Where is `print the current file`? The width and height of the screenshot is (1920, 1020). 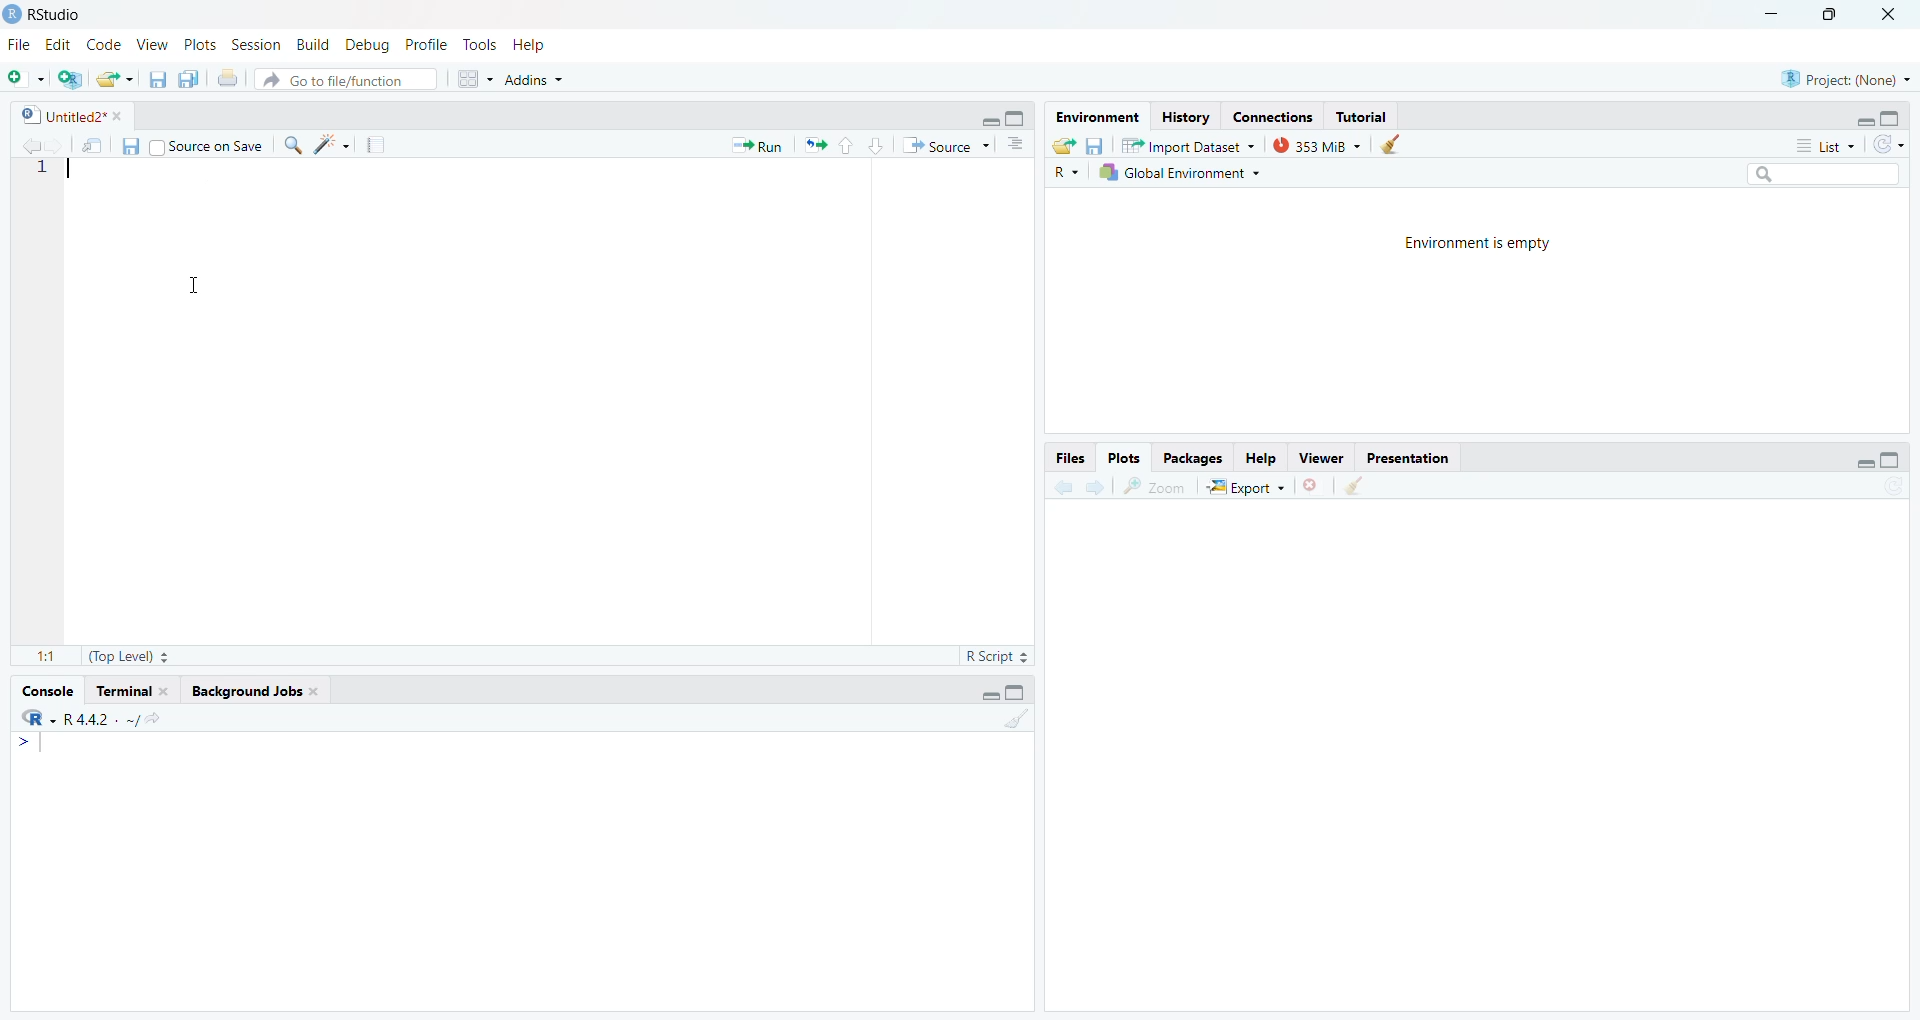 print the current file is located at coordinates (227, 82).